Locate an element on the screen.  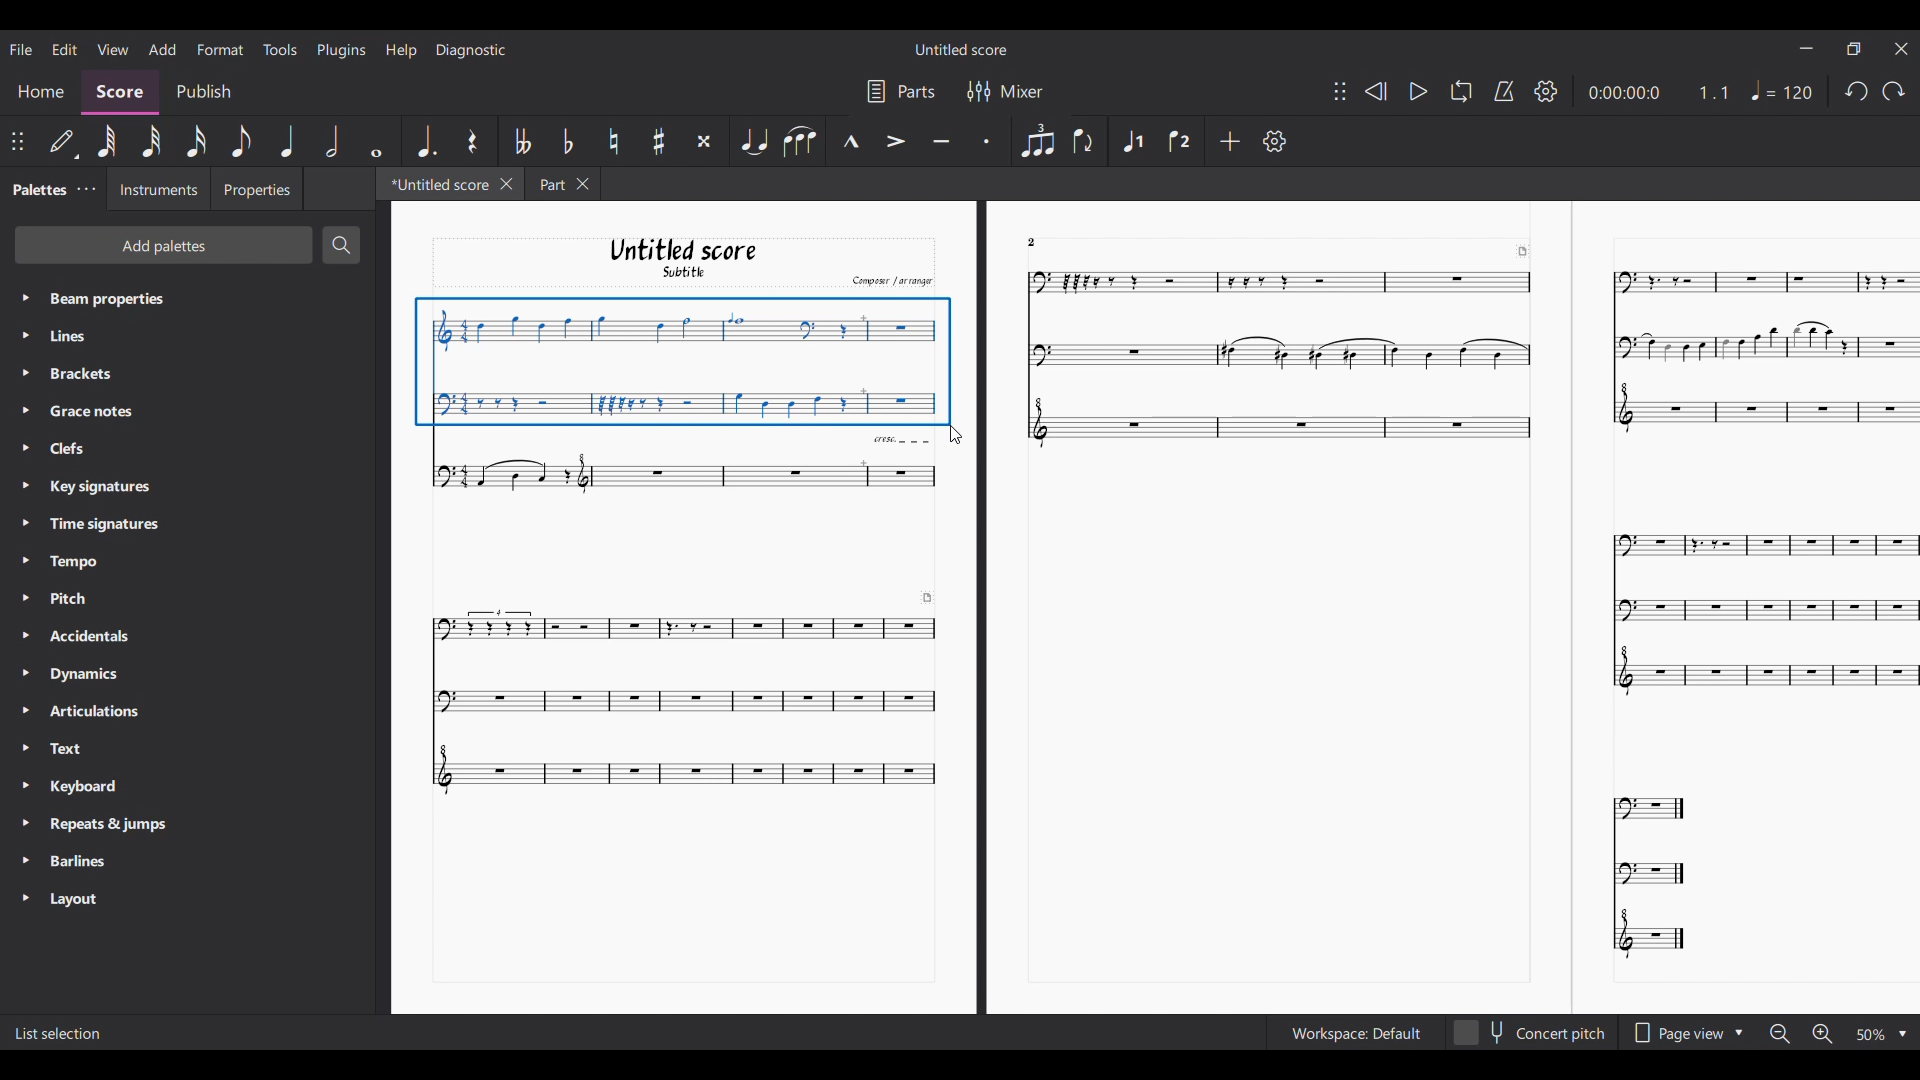
Undo is located at coordinates (1893, 95).